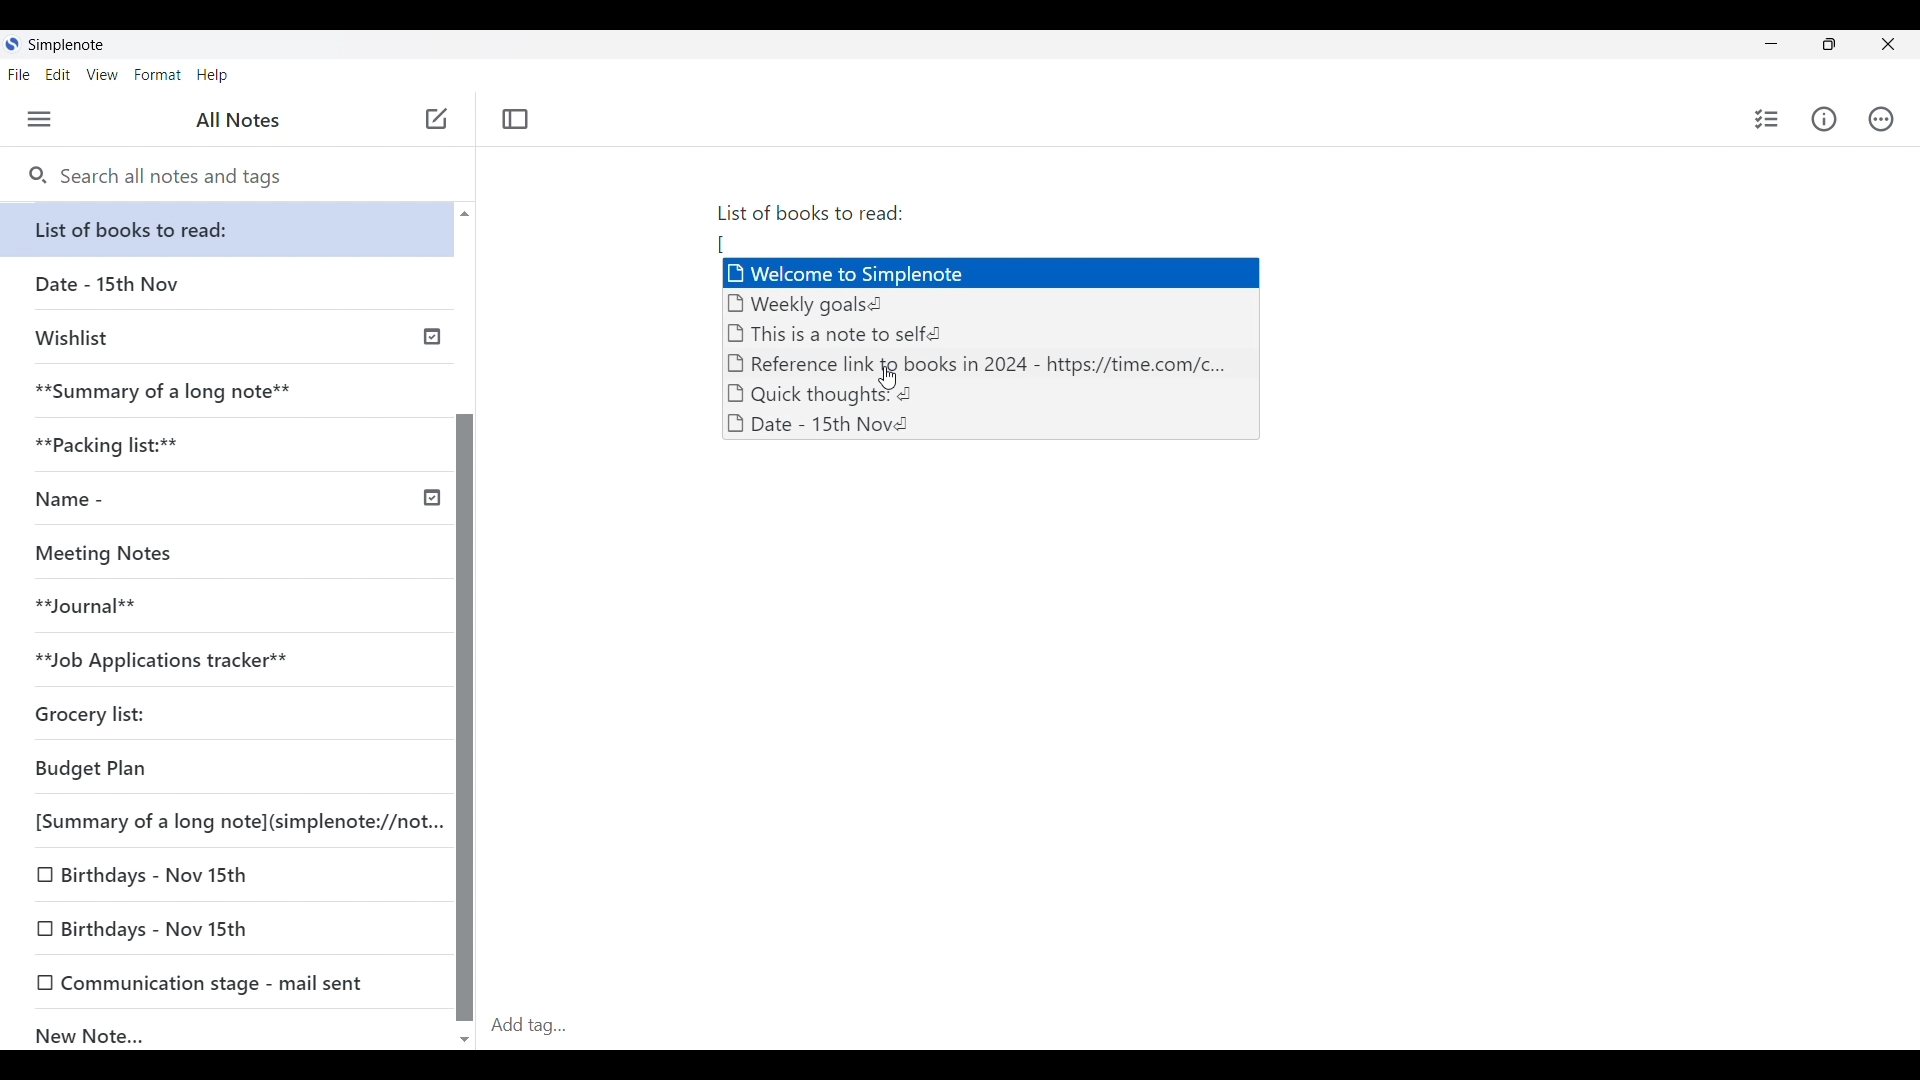 This screenshot has height=1080, width=1920. What do you see at coordinates (818, 303) in the screenshot?
I see `Weekly goals` at bounding box center [818, 303].